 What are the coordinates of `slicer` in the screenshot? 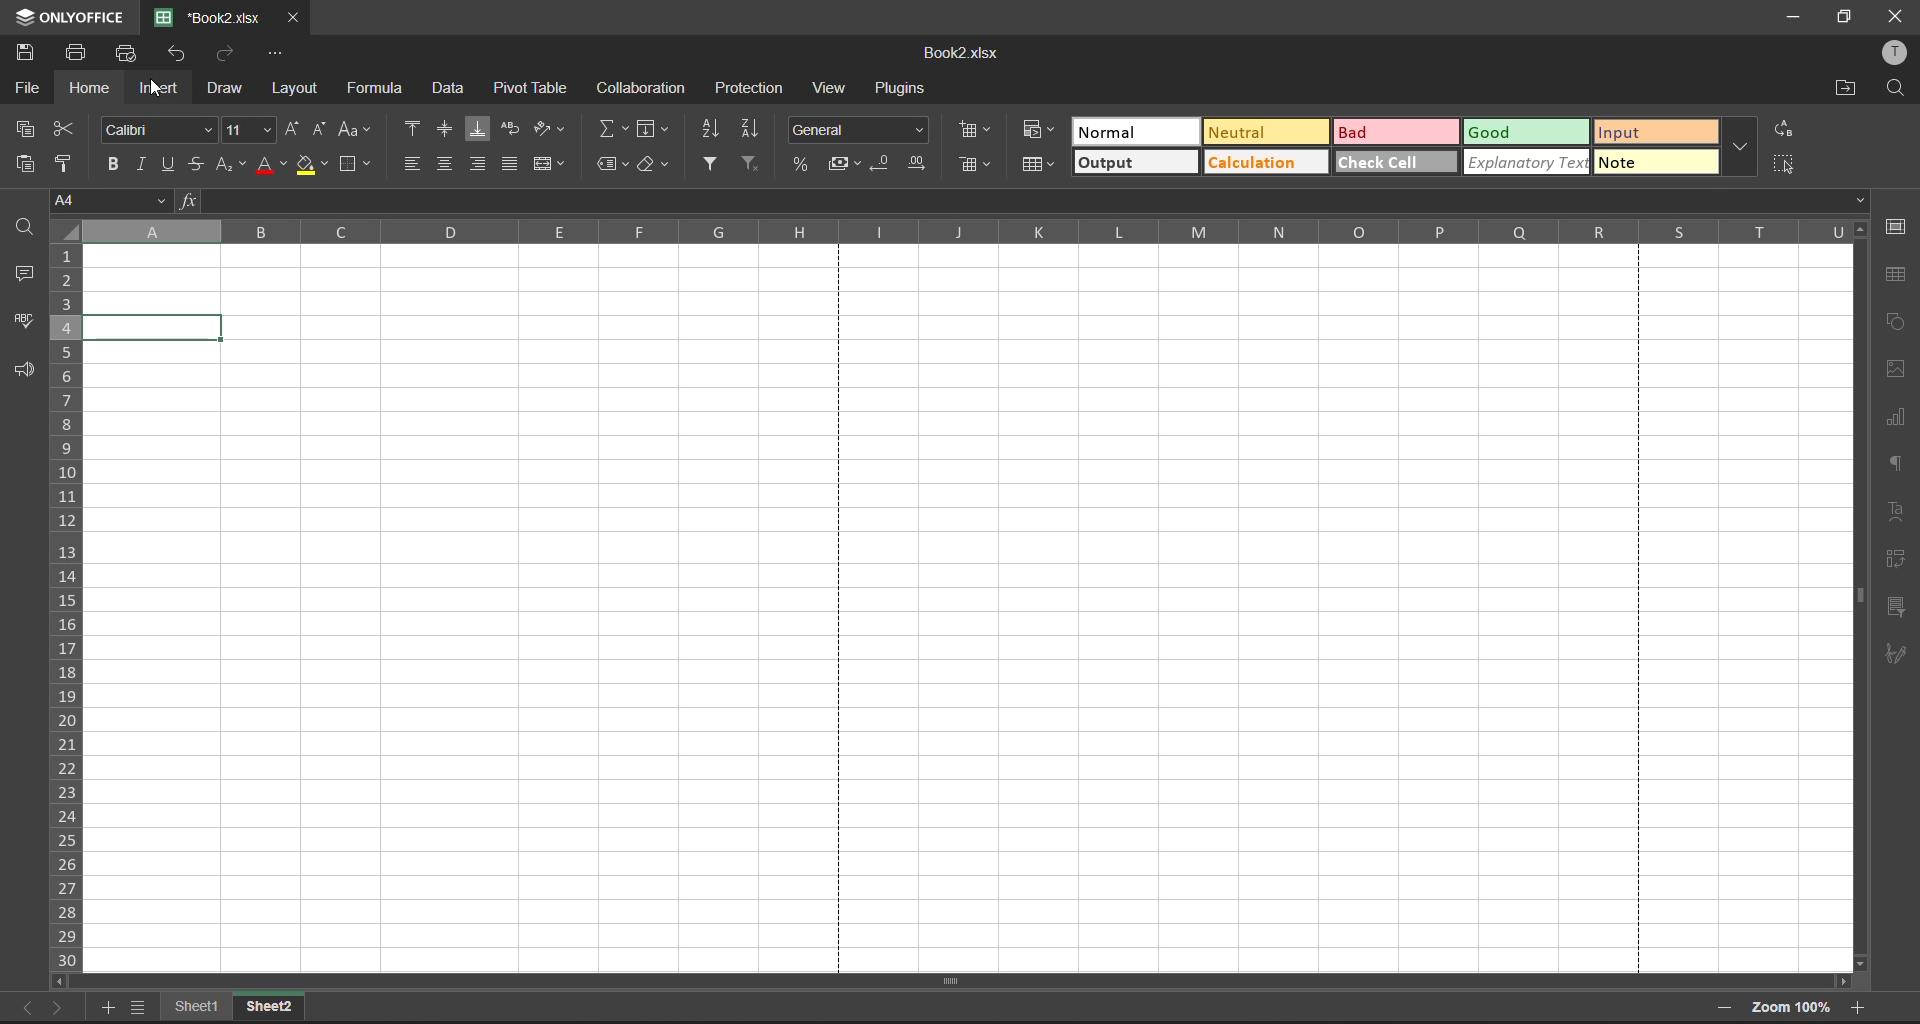 It's located at (1893, 606).